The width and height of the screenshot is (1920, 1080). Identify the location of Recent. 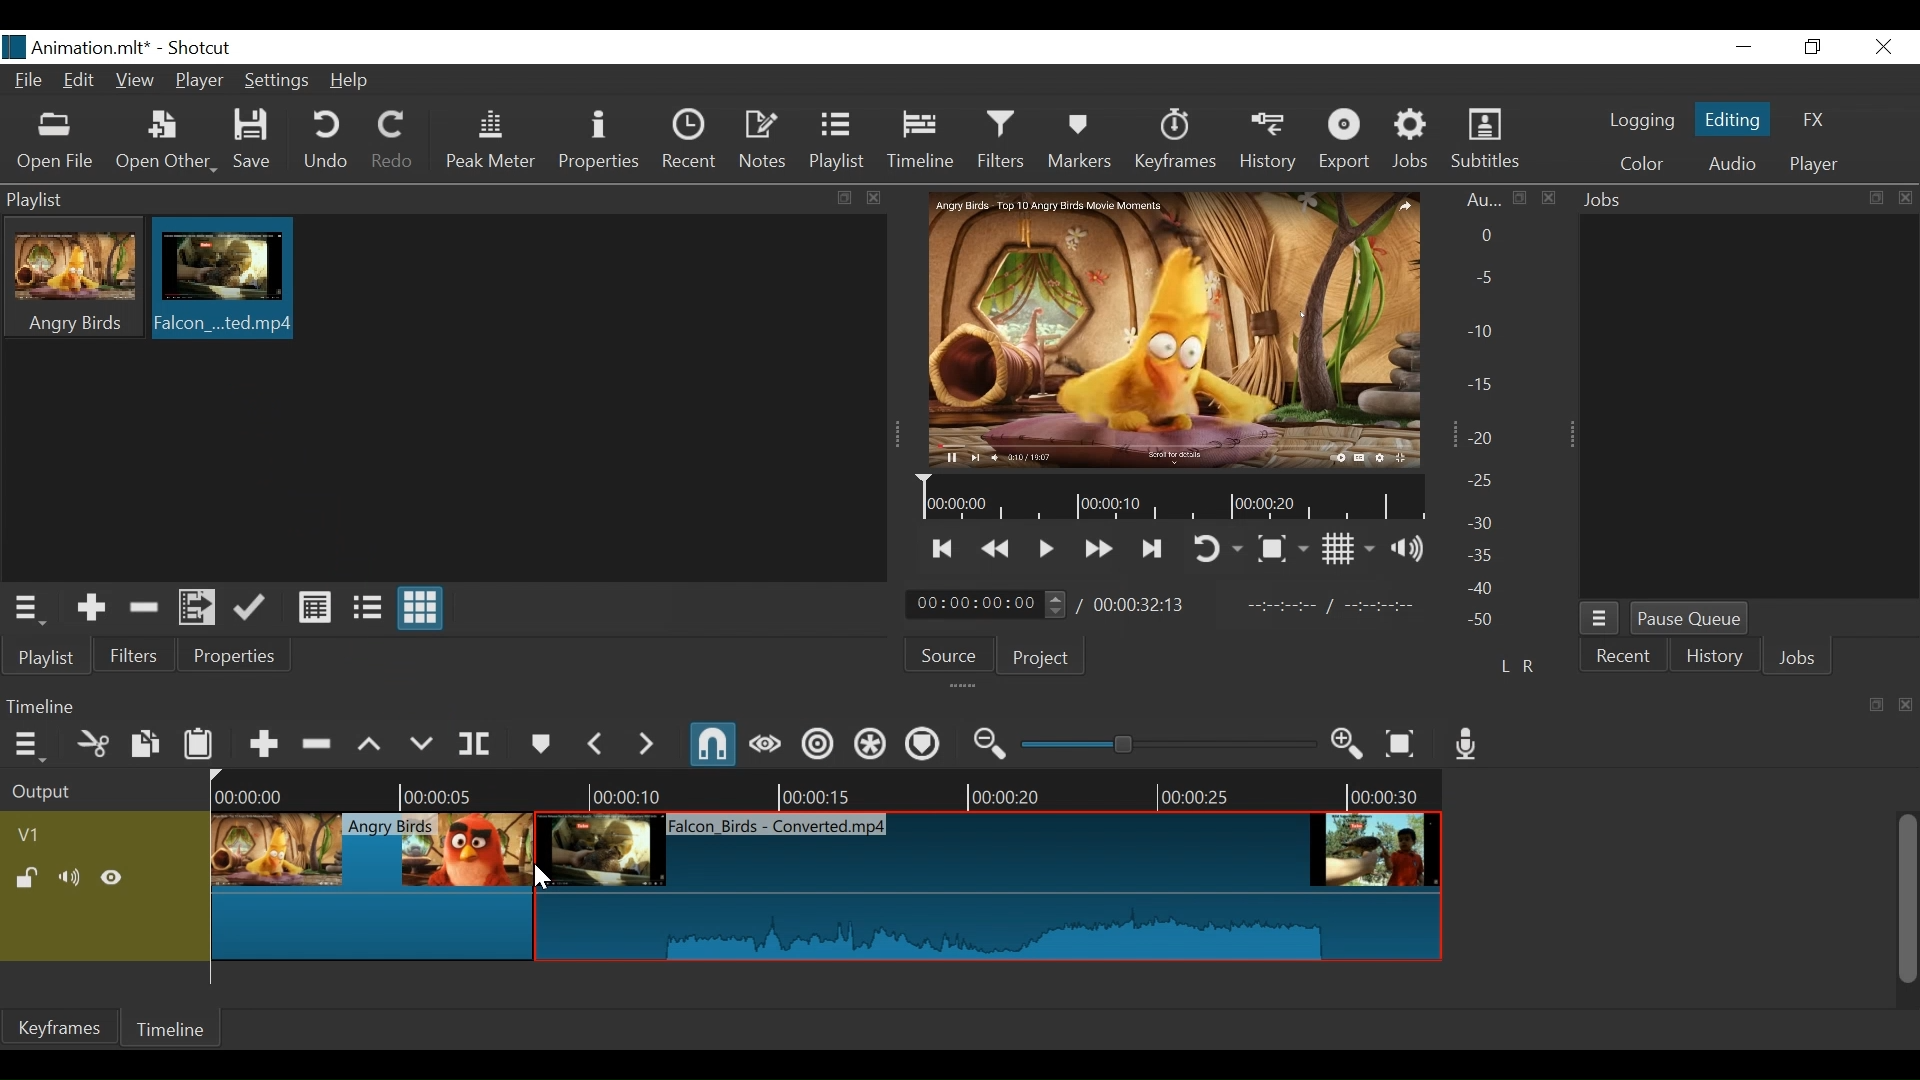
(1623, 655).